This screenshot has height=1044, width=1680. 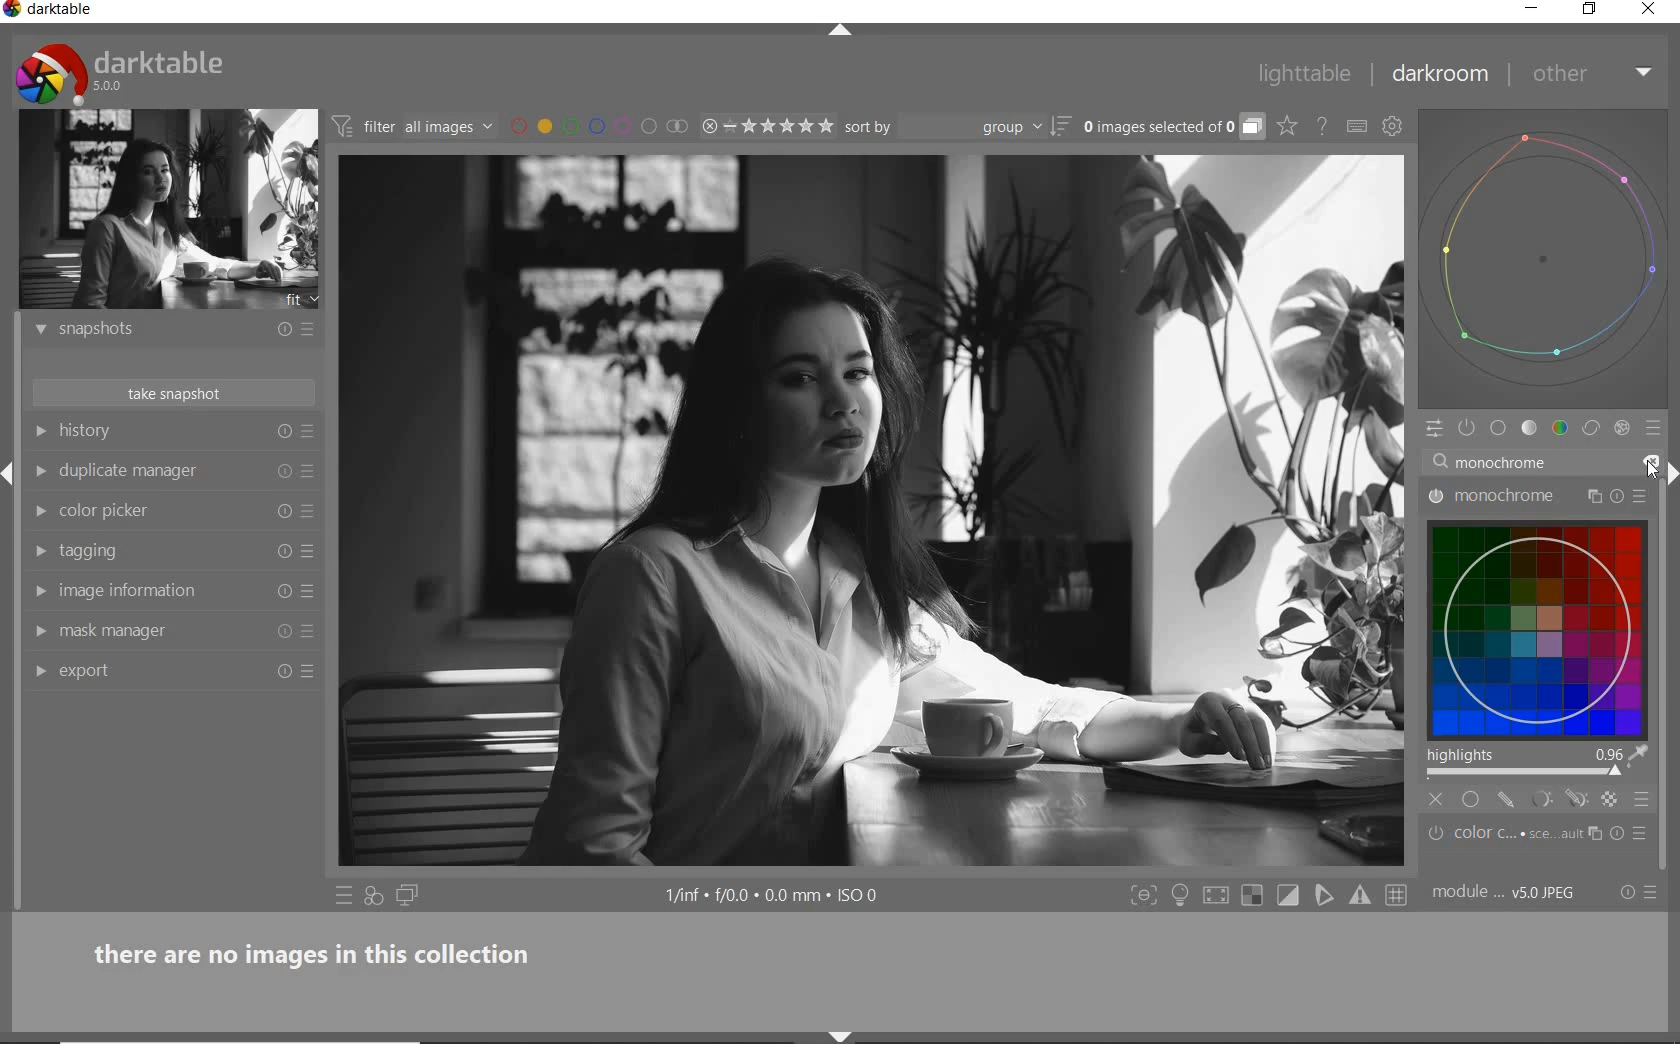 What do you see at coordinates (157, 551) in the screenshot?
I see `tagging` at bounding box center [157, 551].